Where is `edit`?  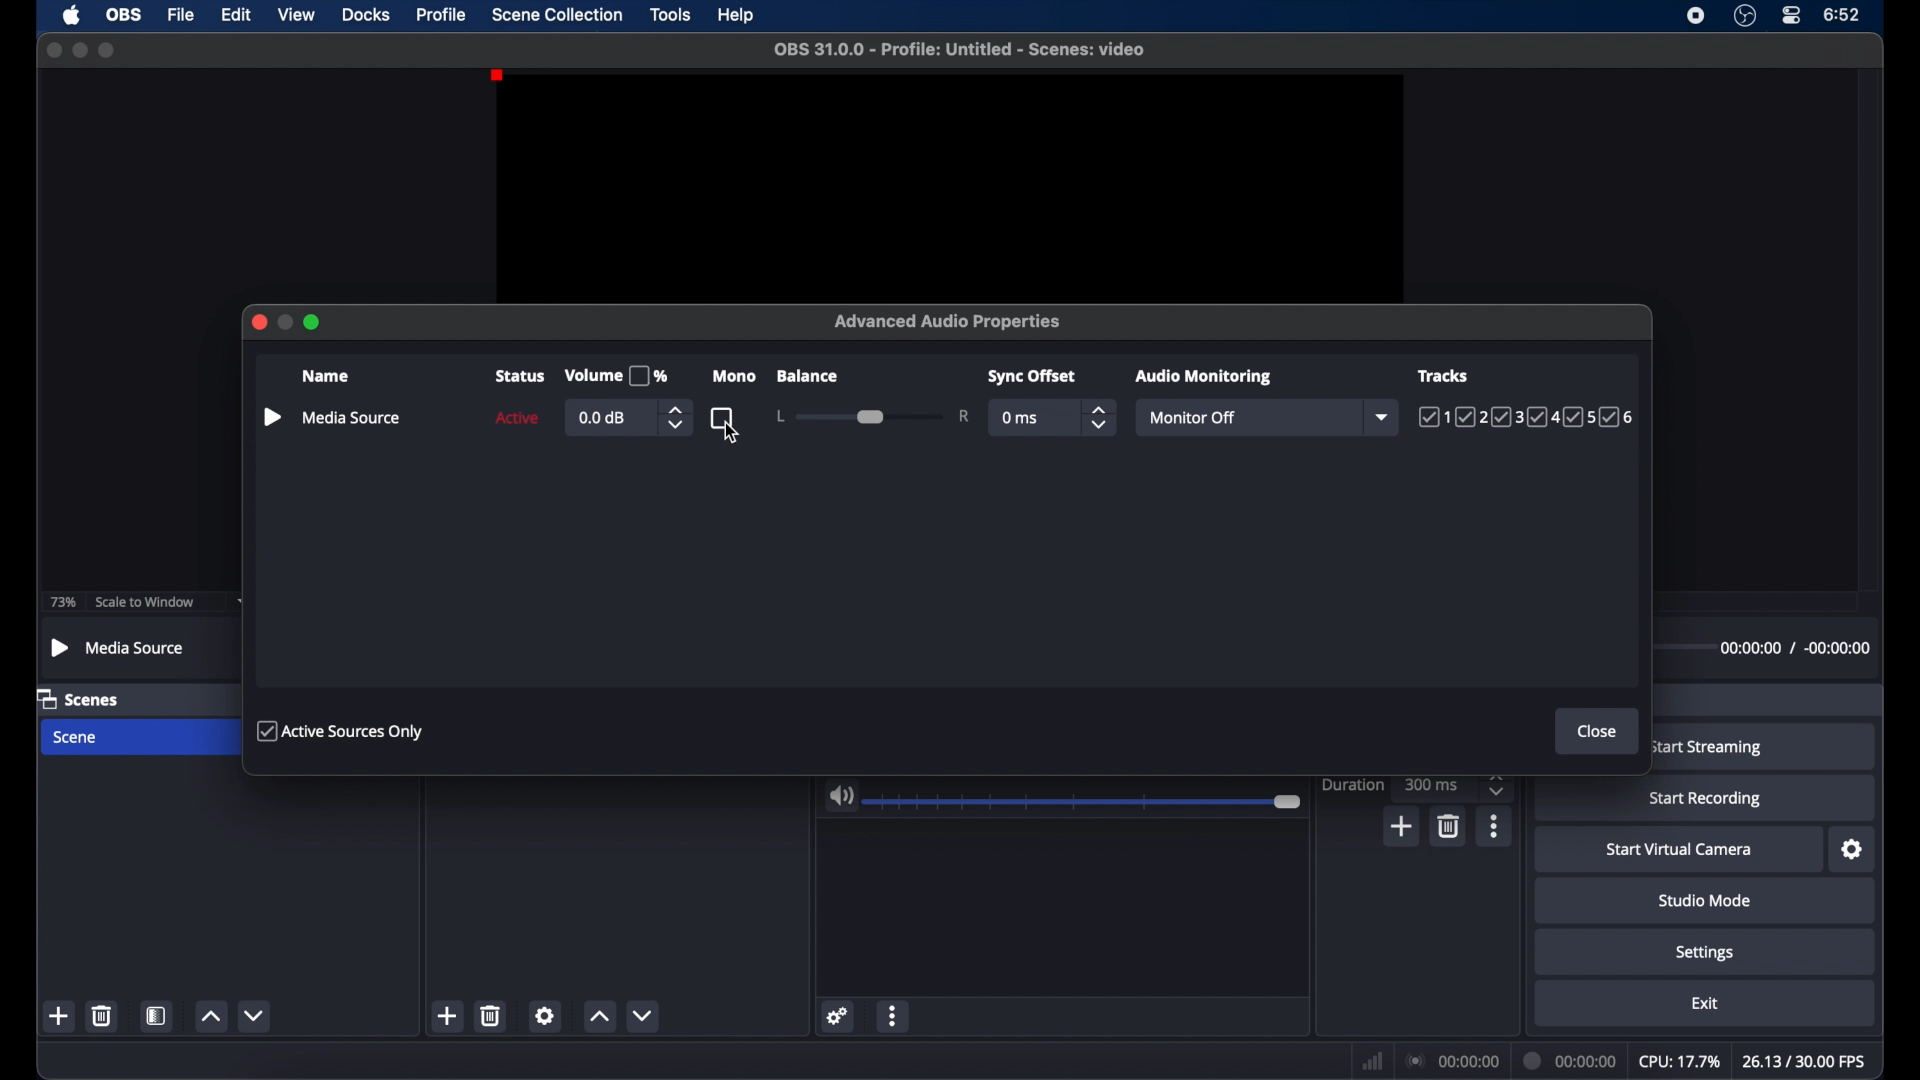
edit is located at coordinates (235, 14).